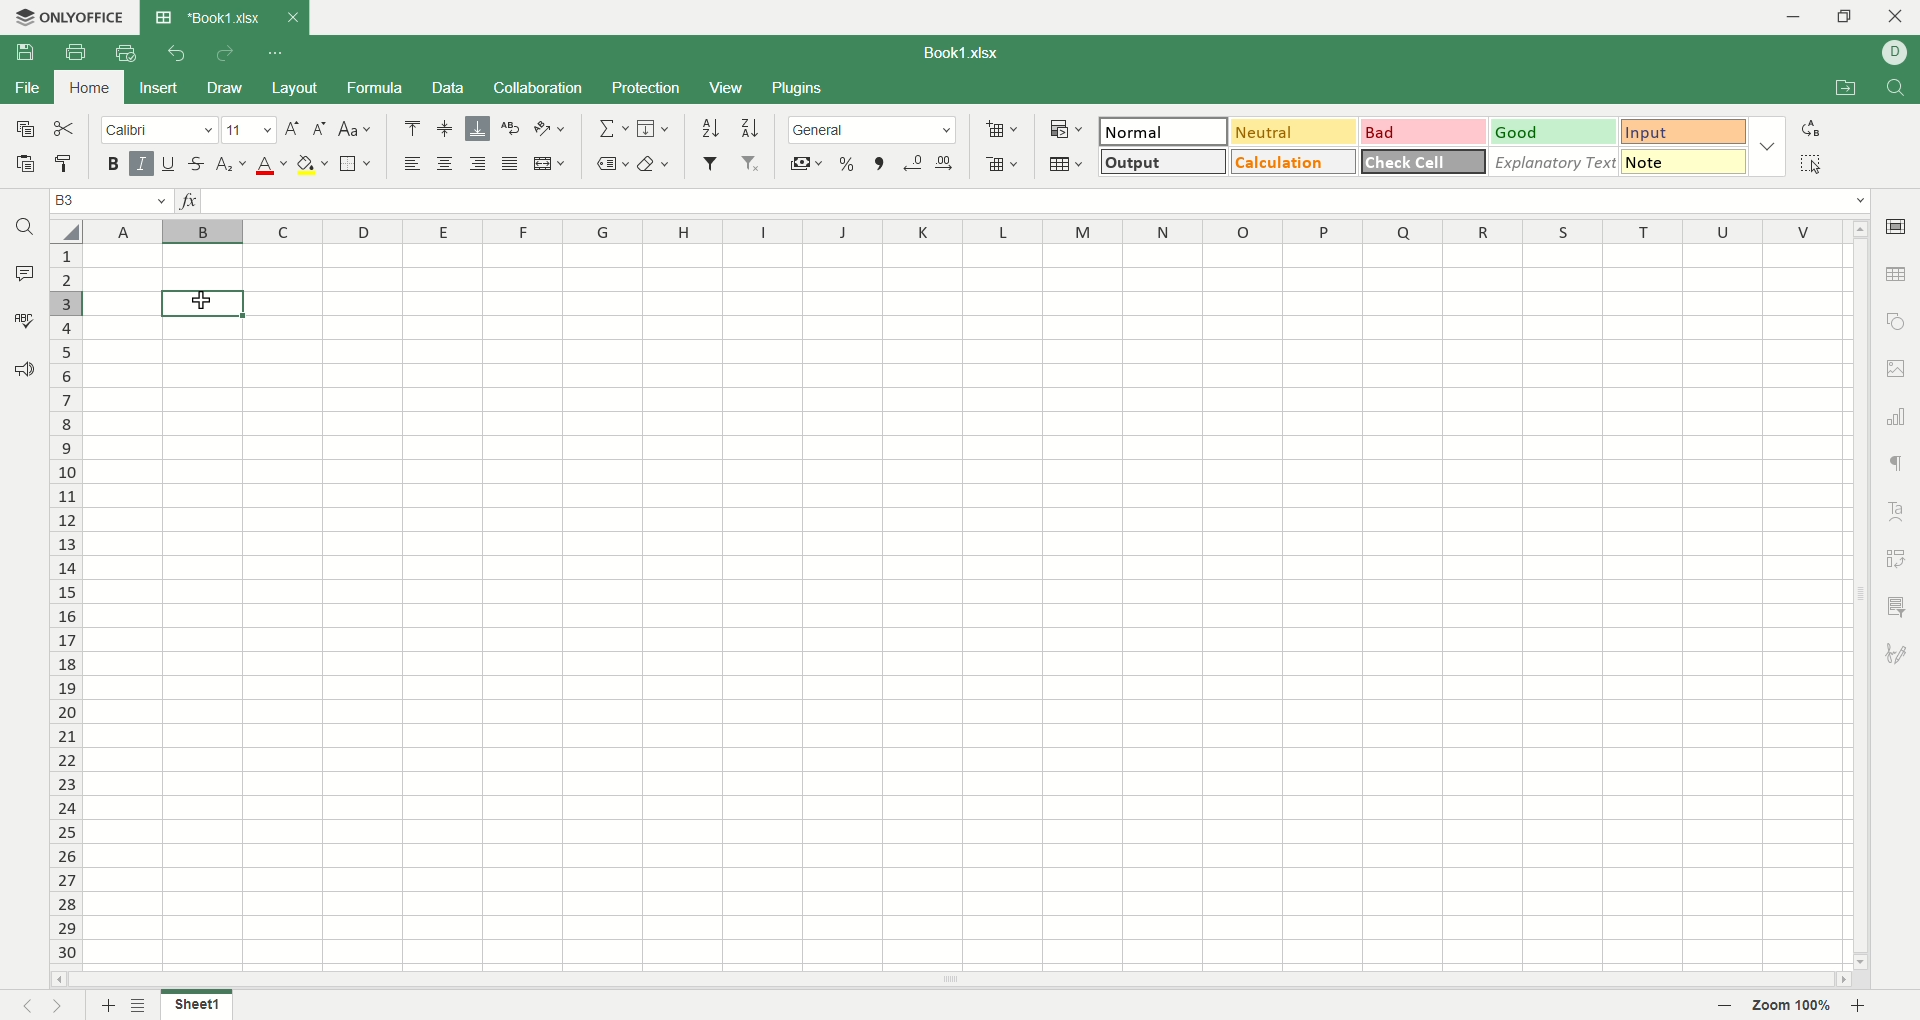 The height and width of the screenshot is (1020, 1920). I want to click on calculation, so click(1295, 161).